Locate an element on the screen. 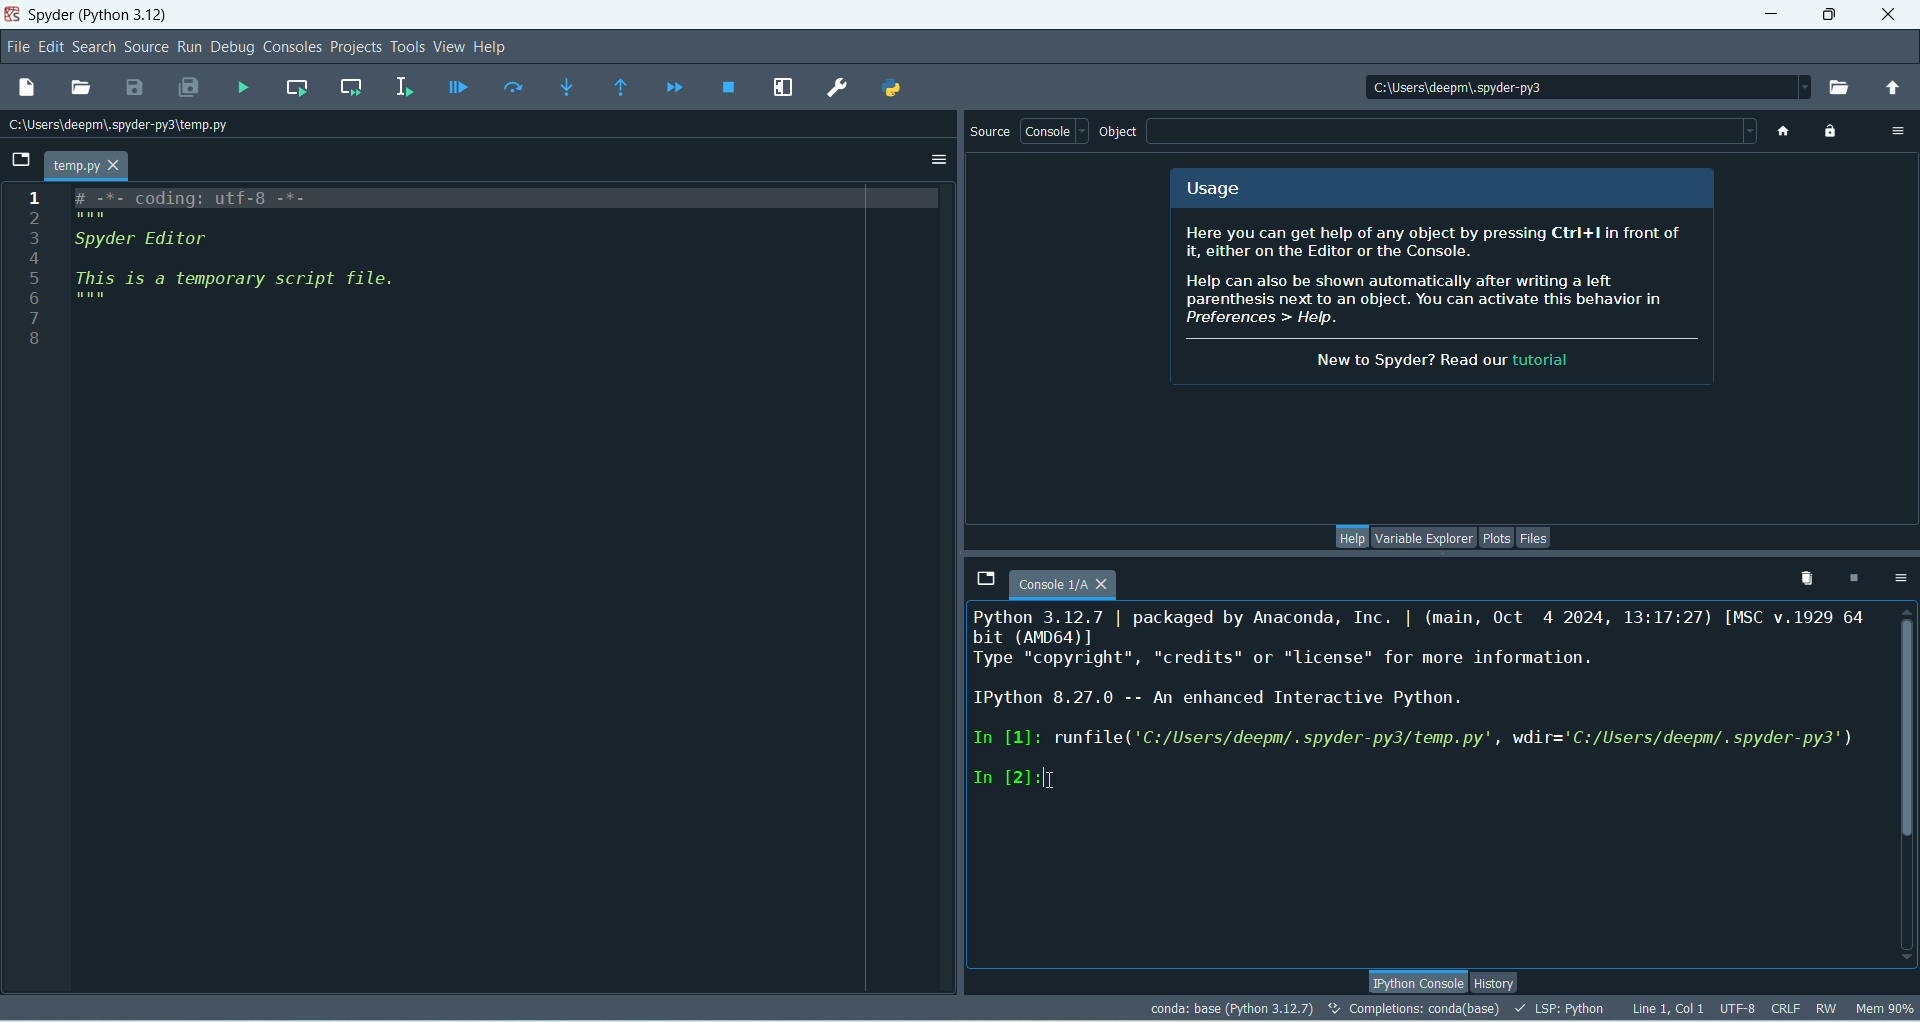 The height and width of the screenshot is (1022, 1920). close is located at coordinates (1887, 14).